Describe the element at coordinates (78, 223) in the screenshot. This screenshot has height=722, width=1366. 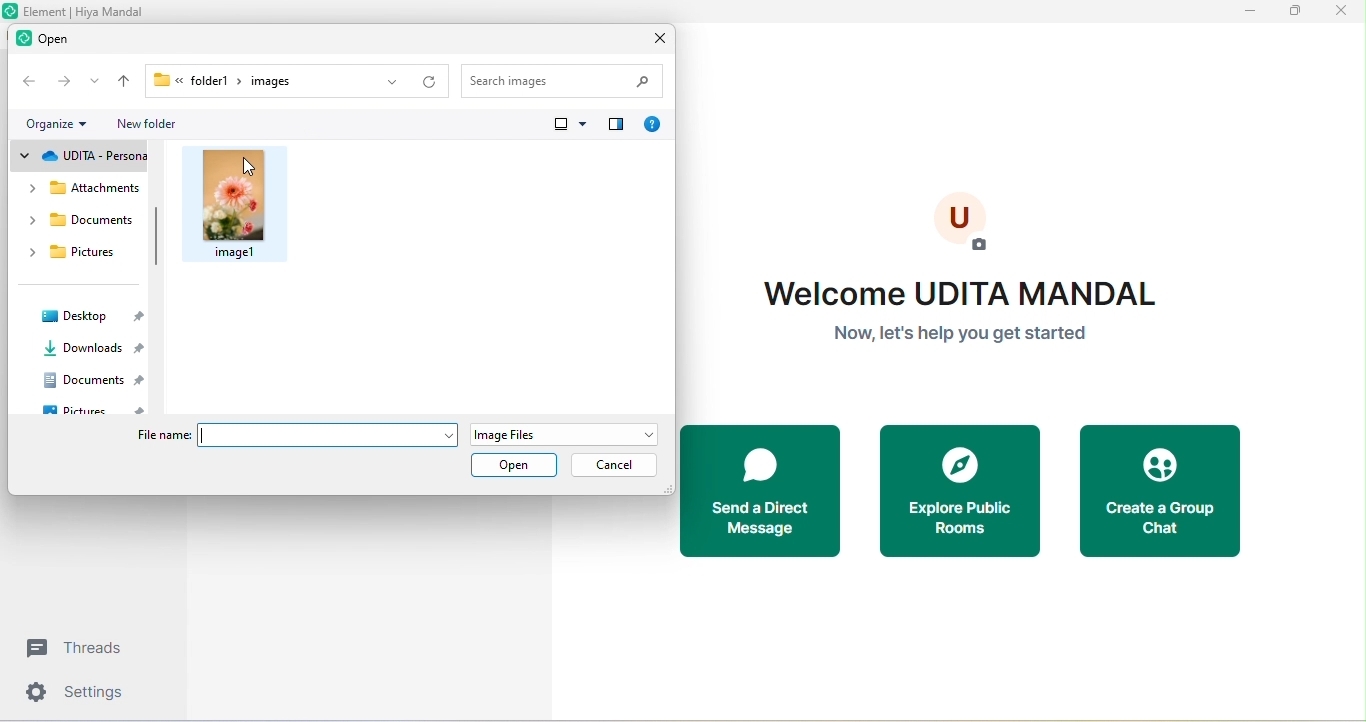
I see `documents` at that location.